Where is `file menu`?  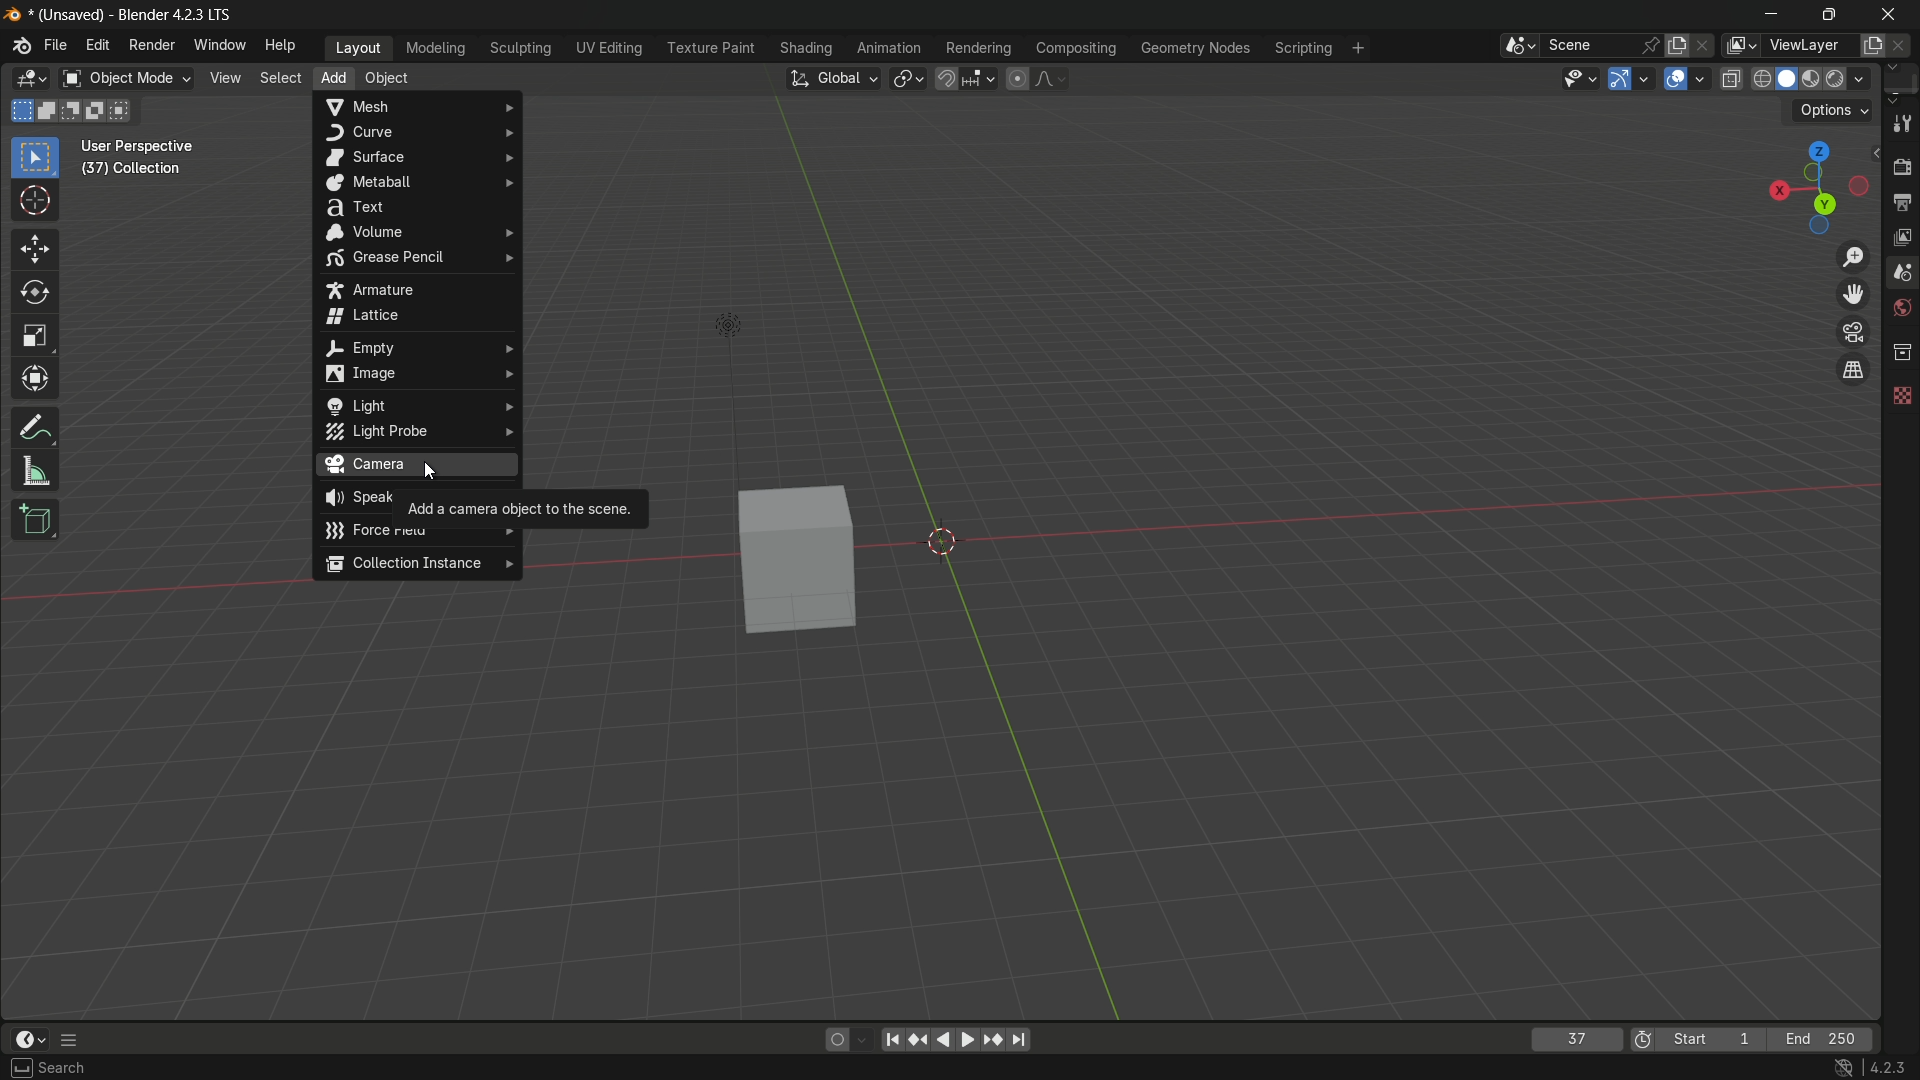
file menu is located at coordinates (53, 44).